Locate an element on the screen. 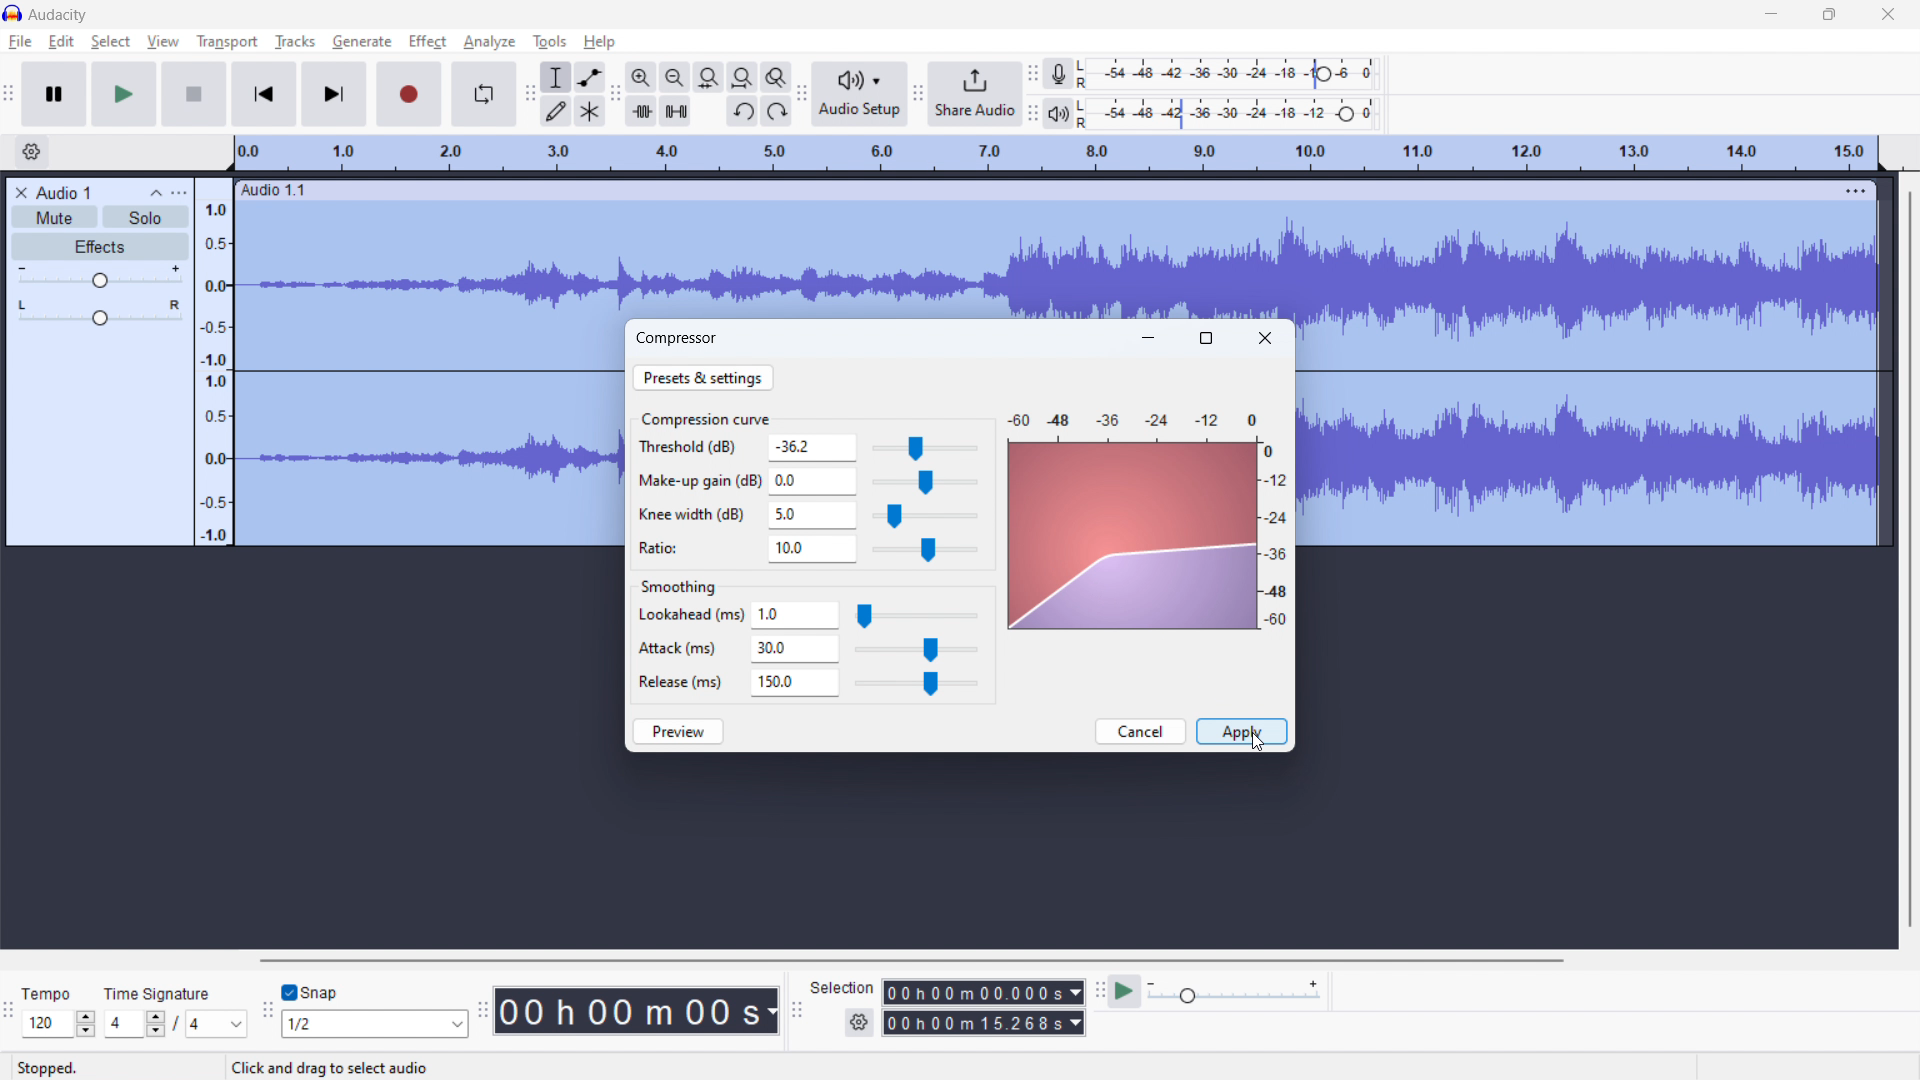  ratio slider is located at coordinates (925, 551).